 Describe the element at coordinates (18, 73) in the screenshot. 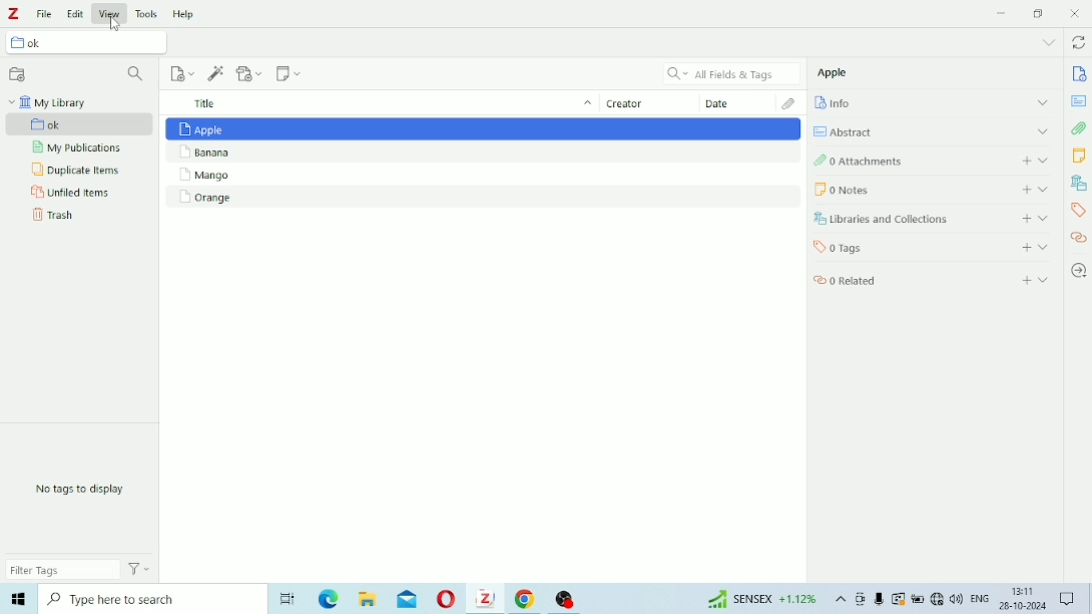

I see `New collection` at that location.